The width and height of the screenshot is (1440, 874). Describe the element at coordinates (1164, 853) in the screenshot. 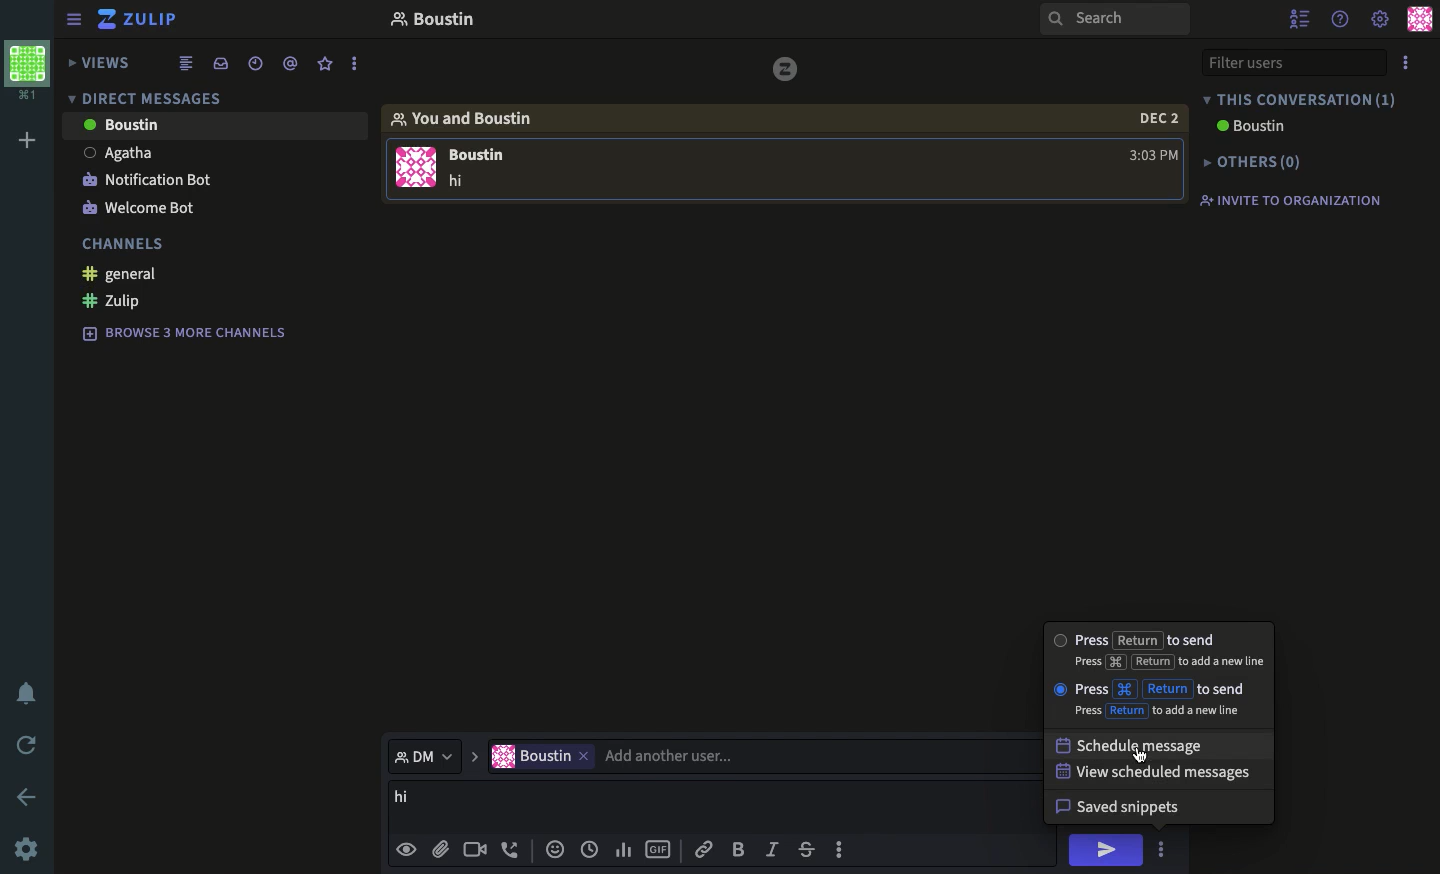

I see `click` at that location.